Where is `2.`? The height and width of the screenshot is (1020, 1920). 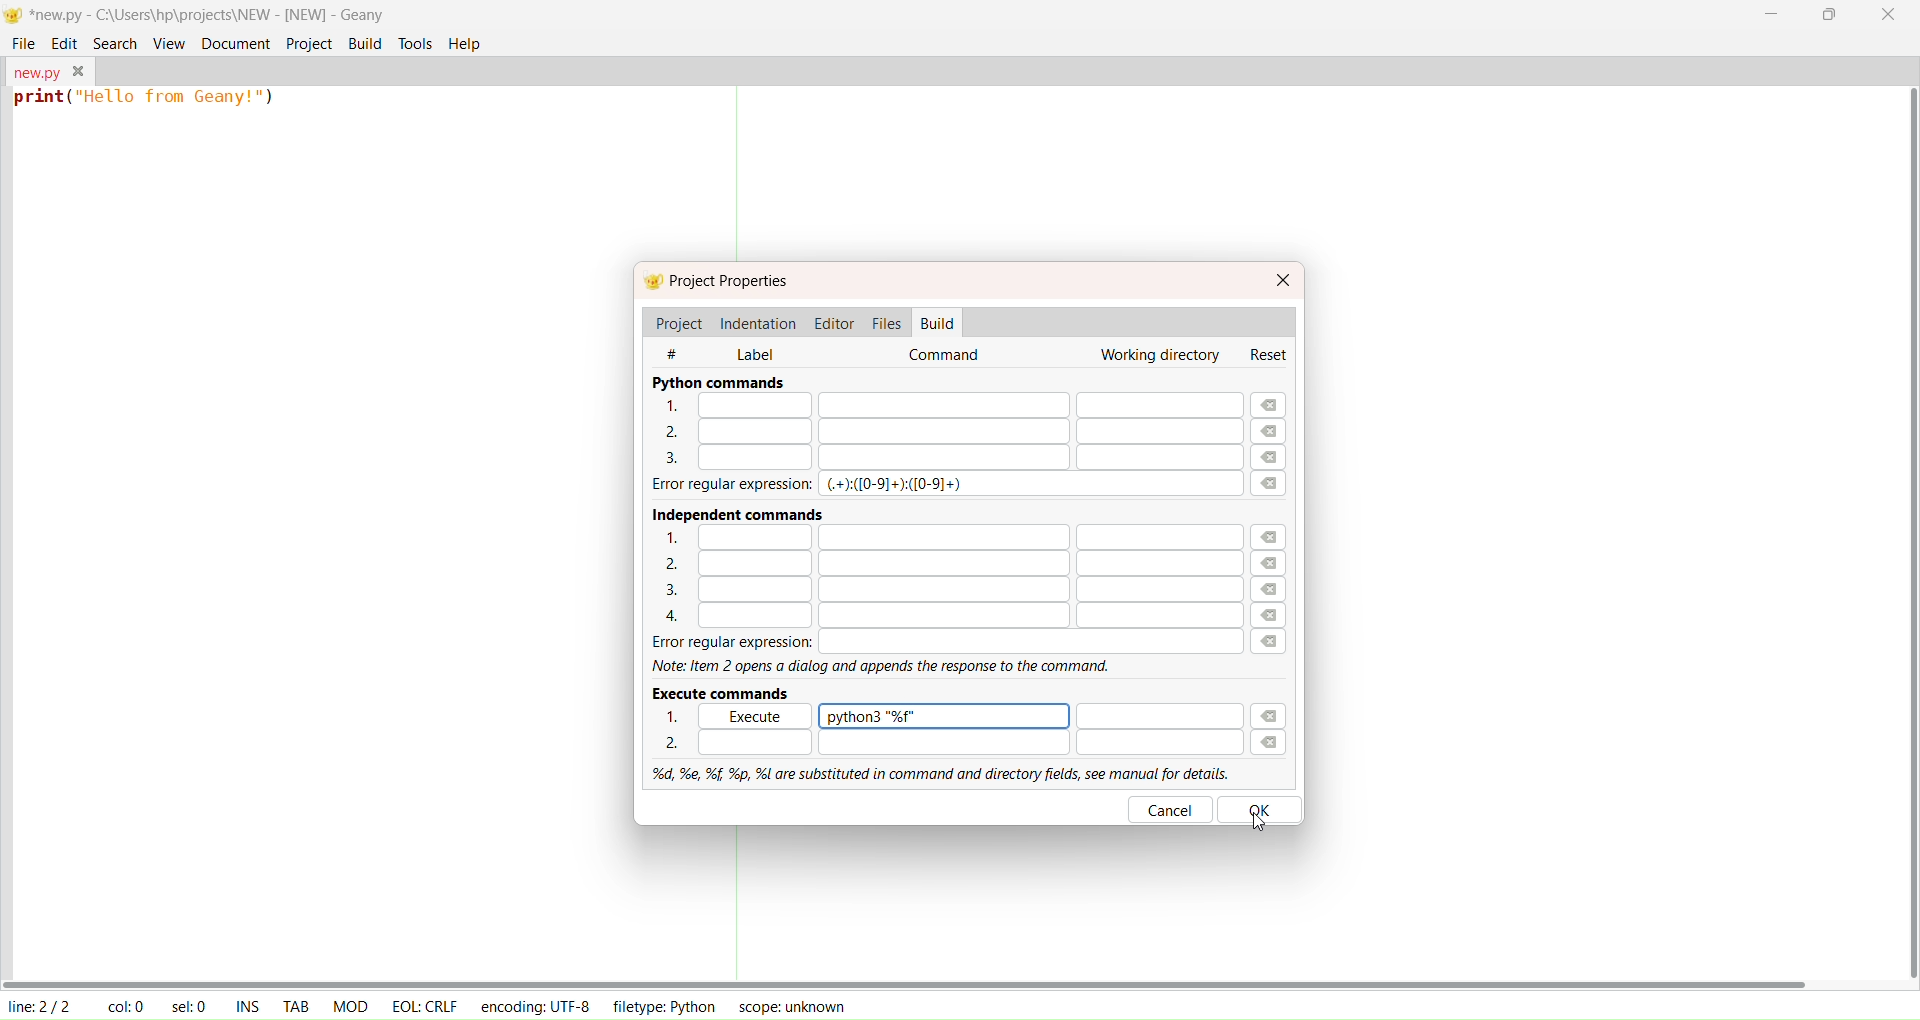
2. is located at coordinates (944, 742).